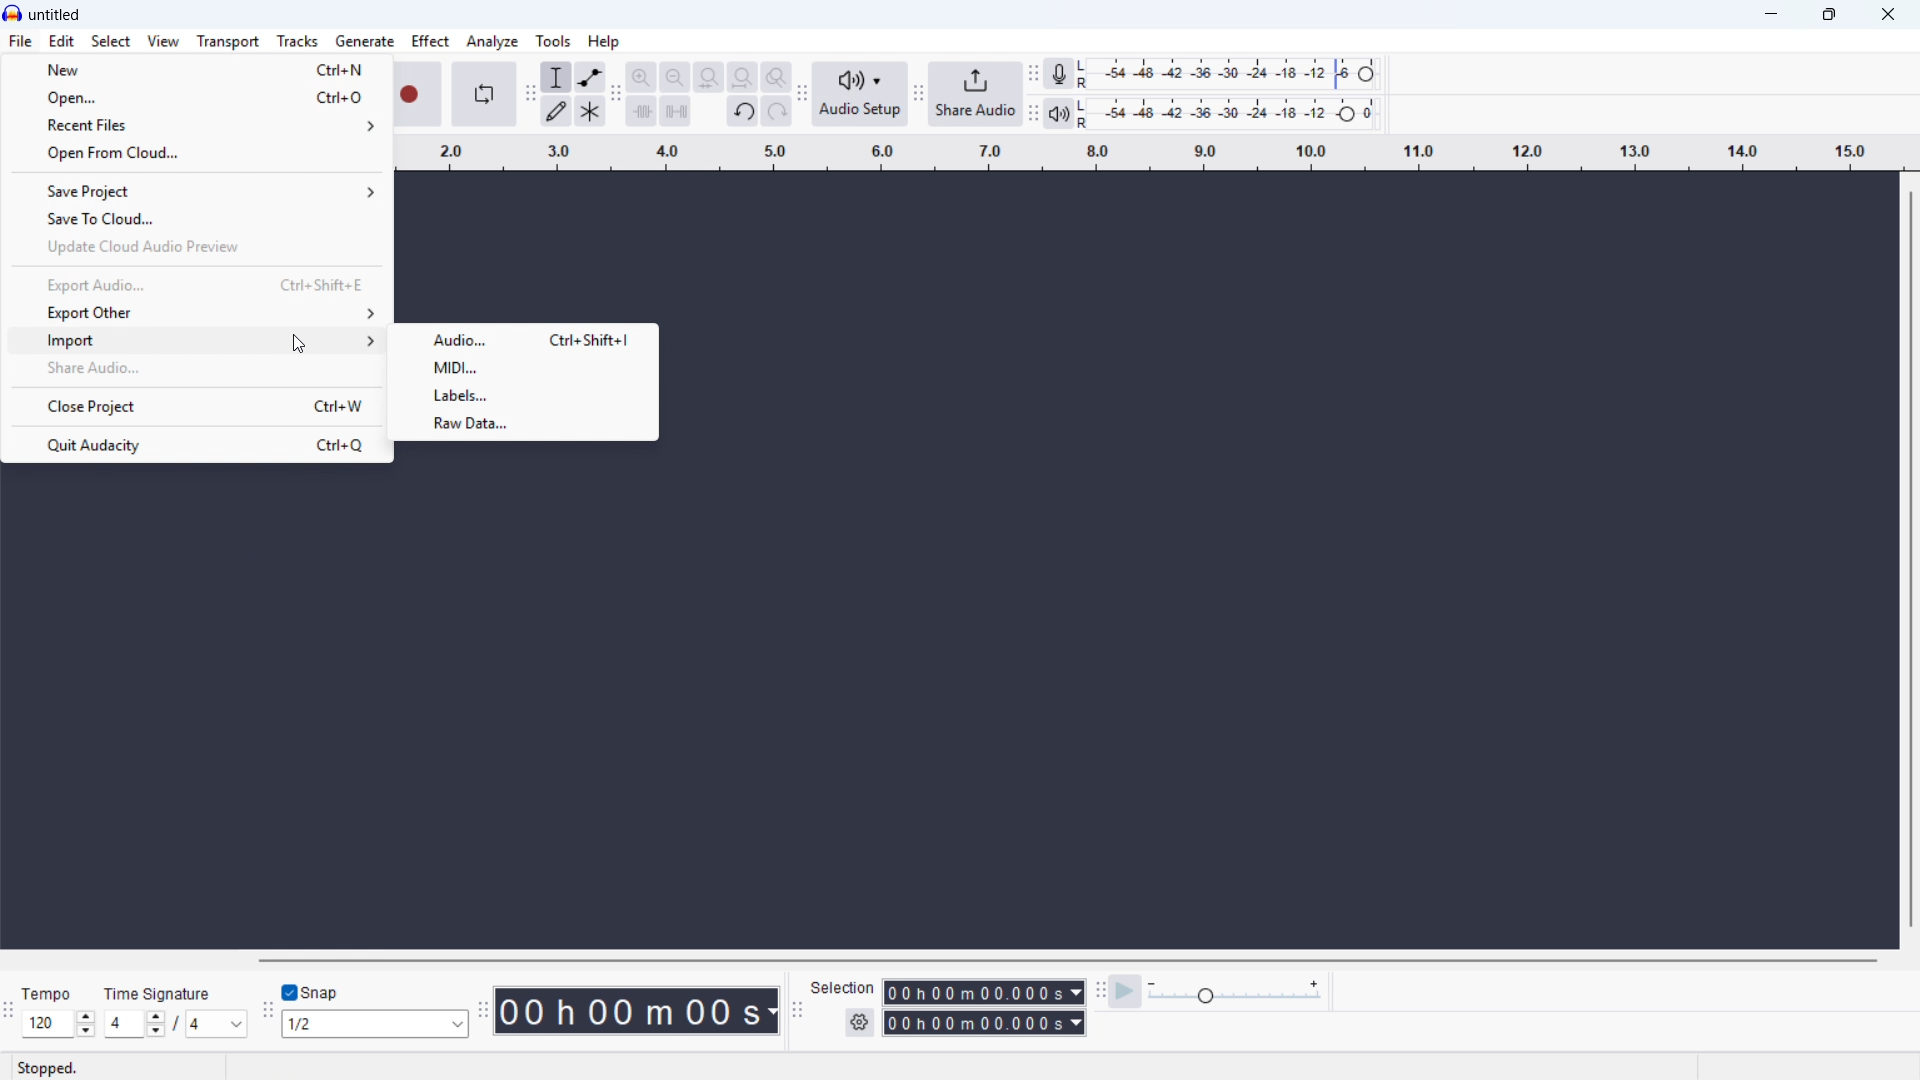  What do you see at coordinates (985, 993) in the screenshot?
I see `Selection start time ` at bounding box center [985, 993].